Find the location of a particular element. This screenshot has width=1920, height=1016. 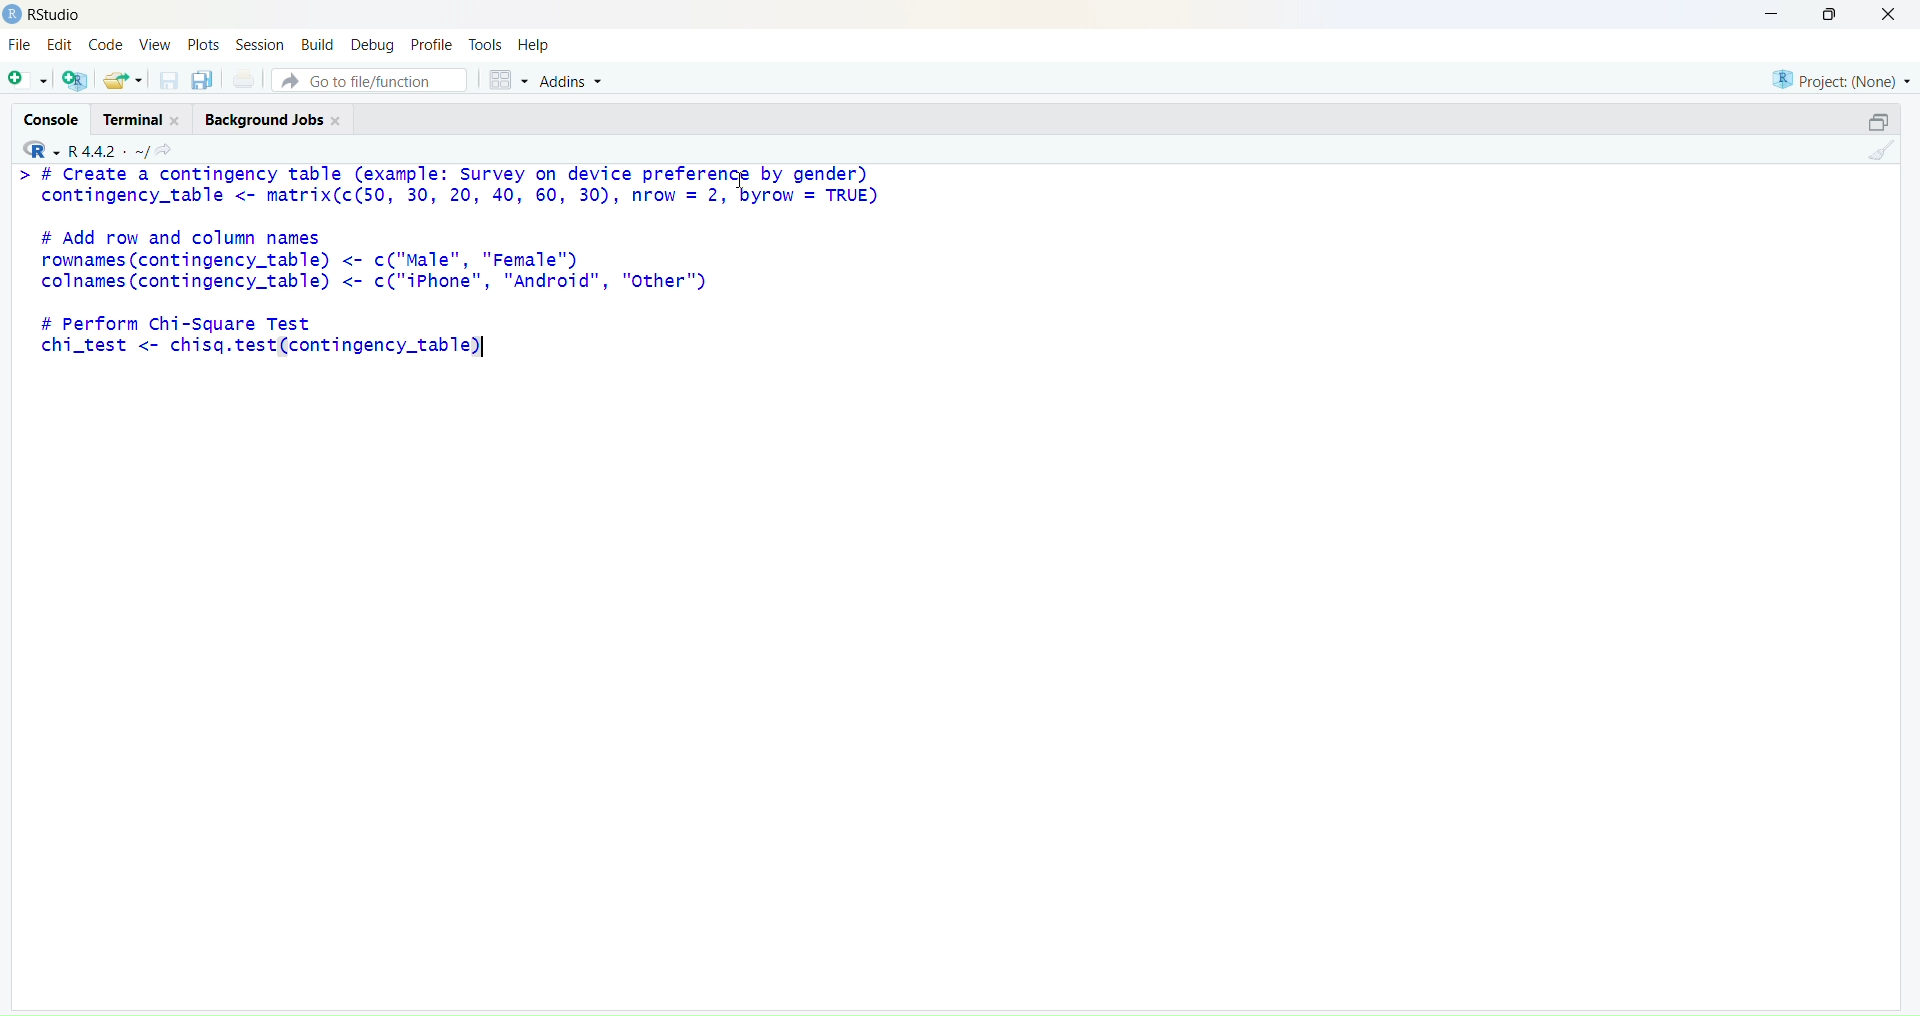

print is located at coordinates (243, 78).